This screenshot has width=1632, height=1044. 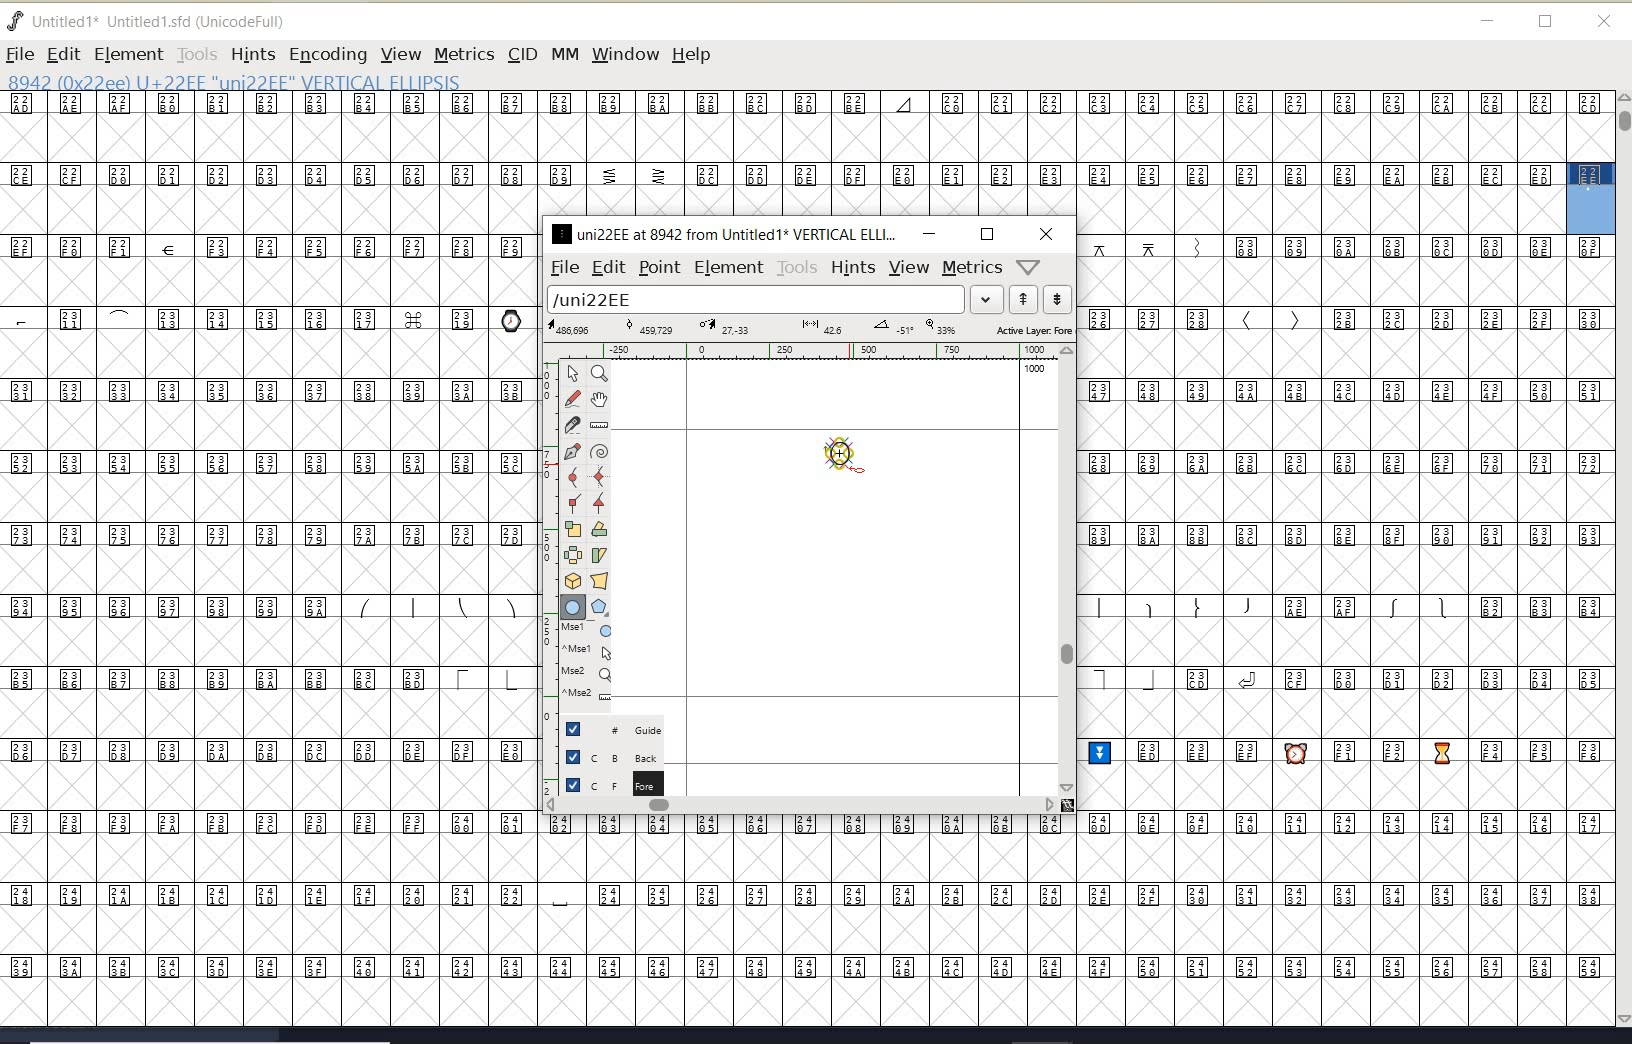 What do you see at coordinates (589, 662) in the screenshot?
I see `cursor events on the open new outline window` at bounding box center [589, 662].